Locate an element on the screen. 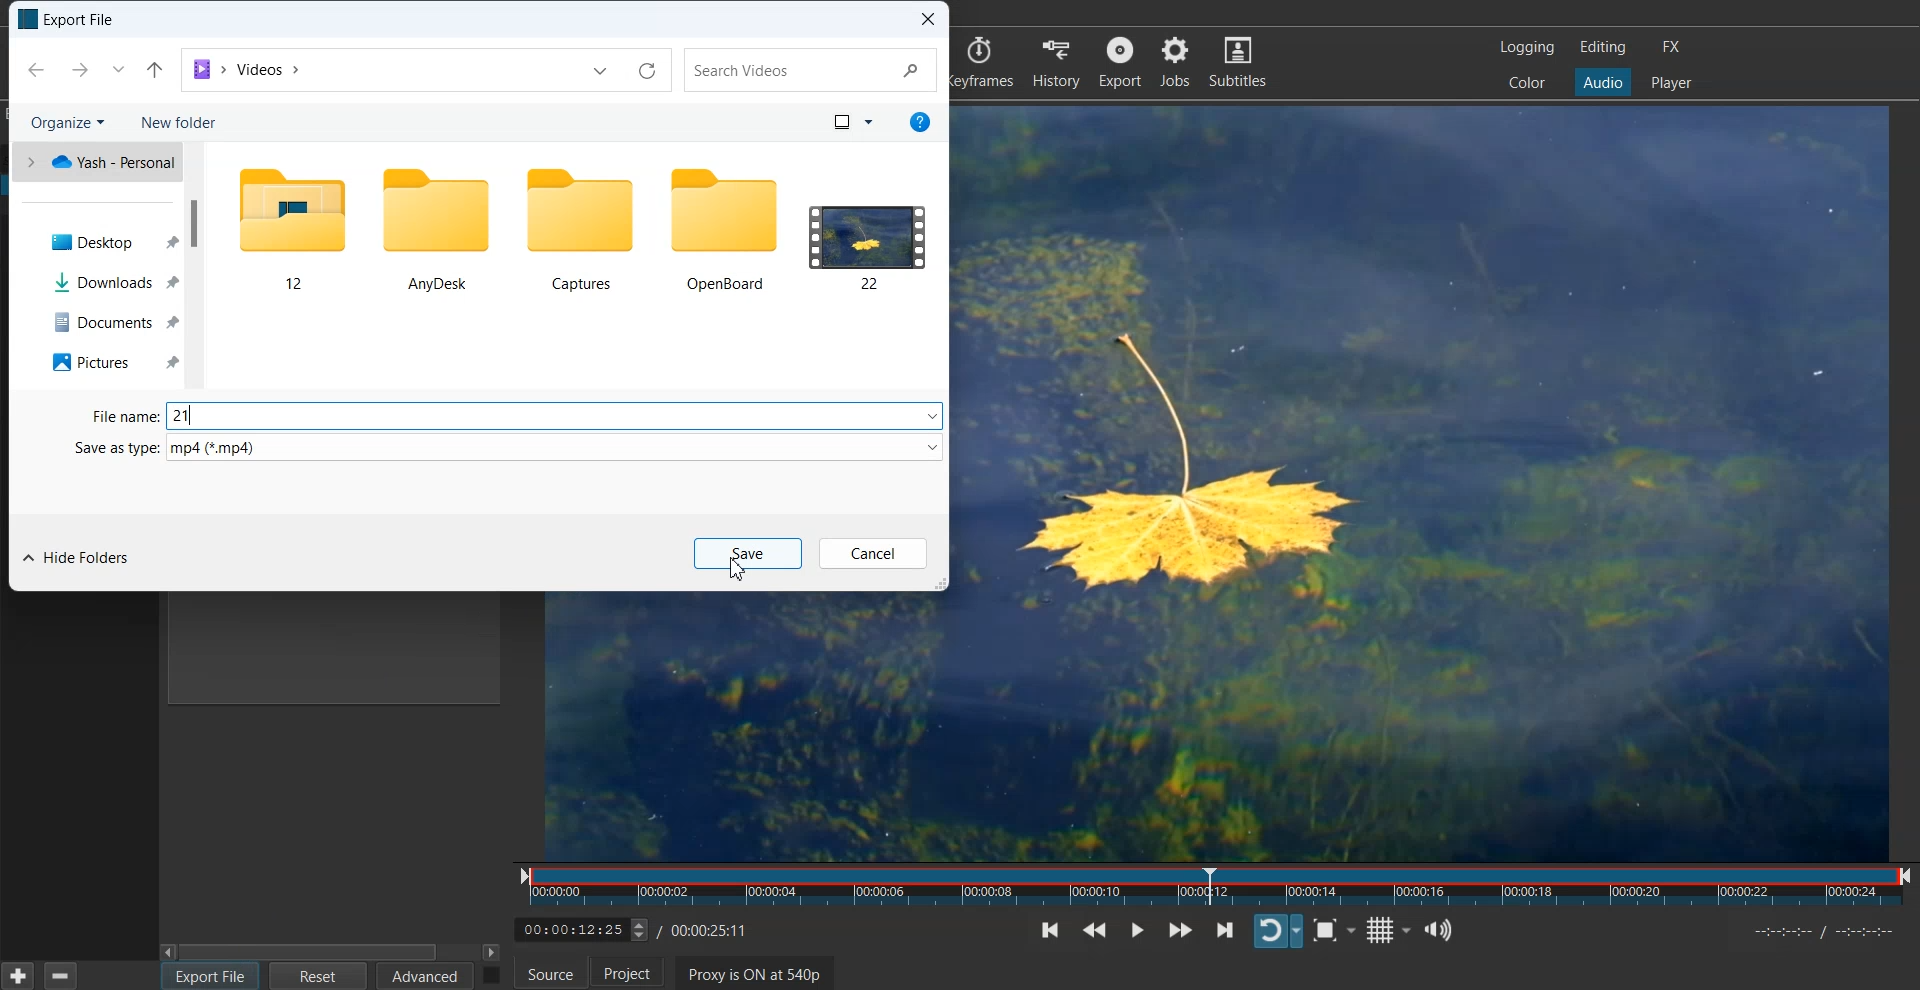  Color is located at coordinates (1527, 81).